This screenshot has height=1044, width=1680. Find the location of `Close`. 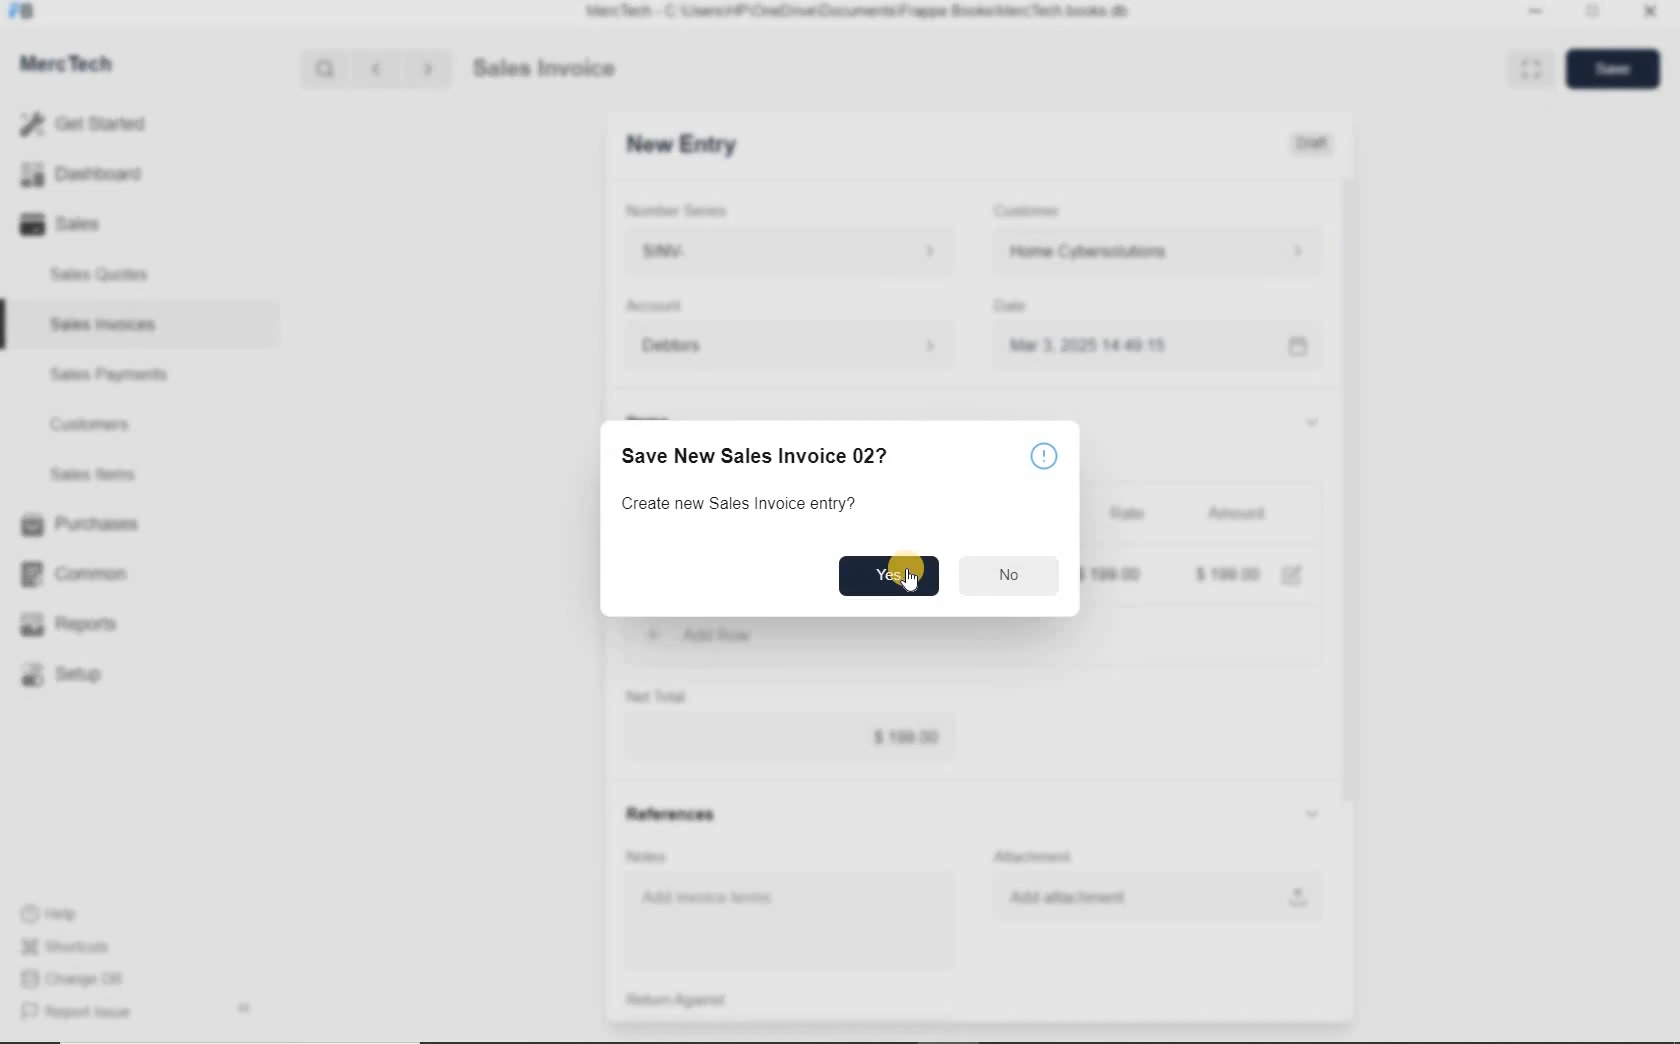

Close is located at coordinates (1648, 14).